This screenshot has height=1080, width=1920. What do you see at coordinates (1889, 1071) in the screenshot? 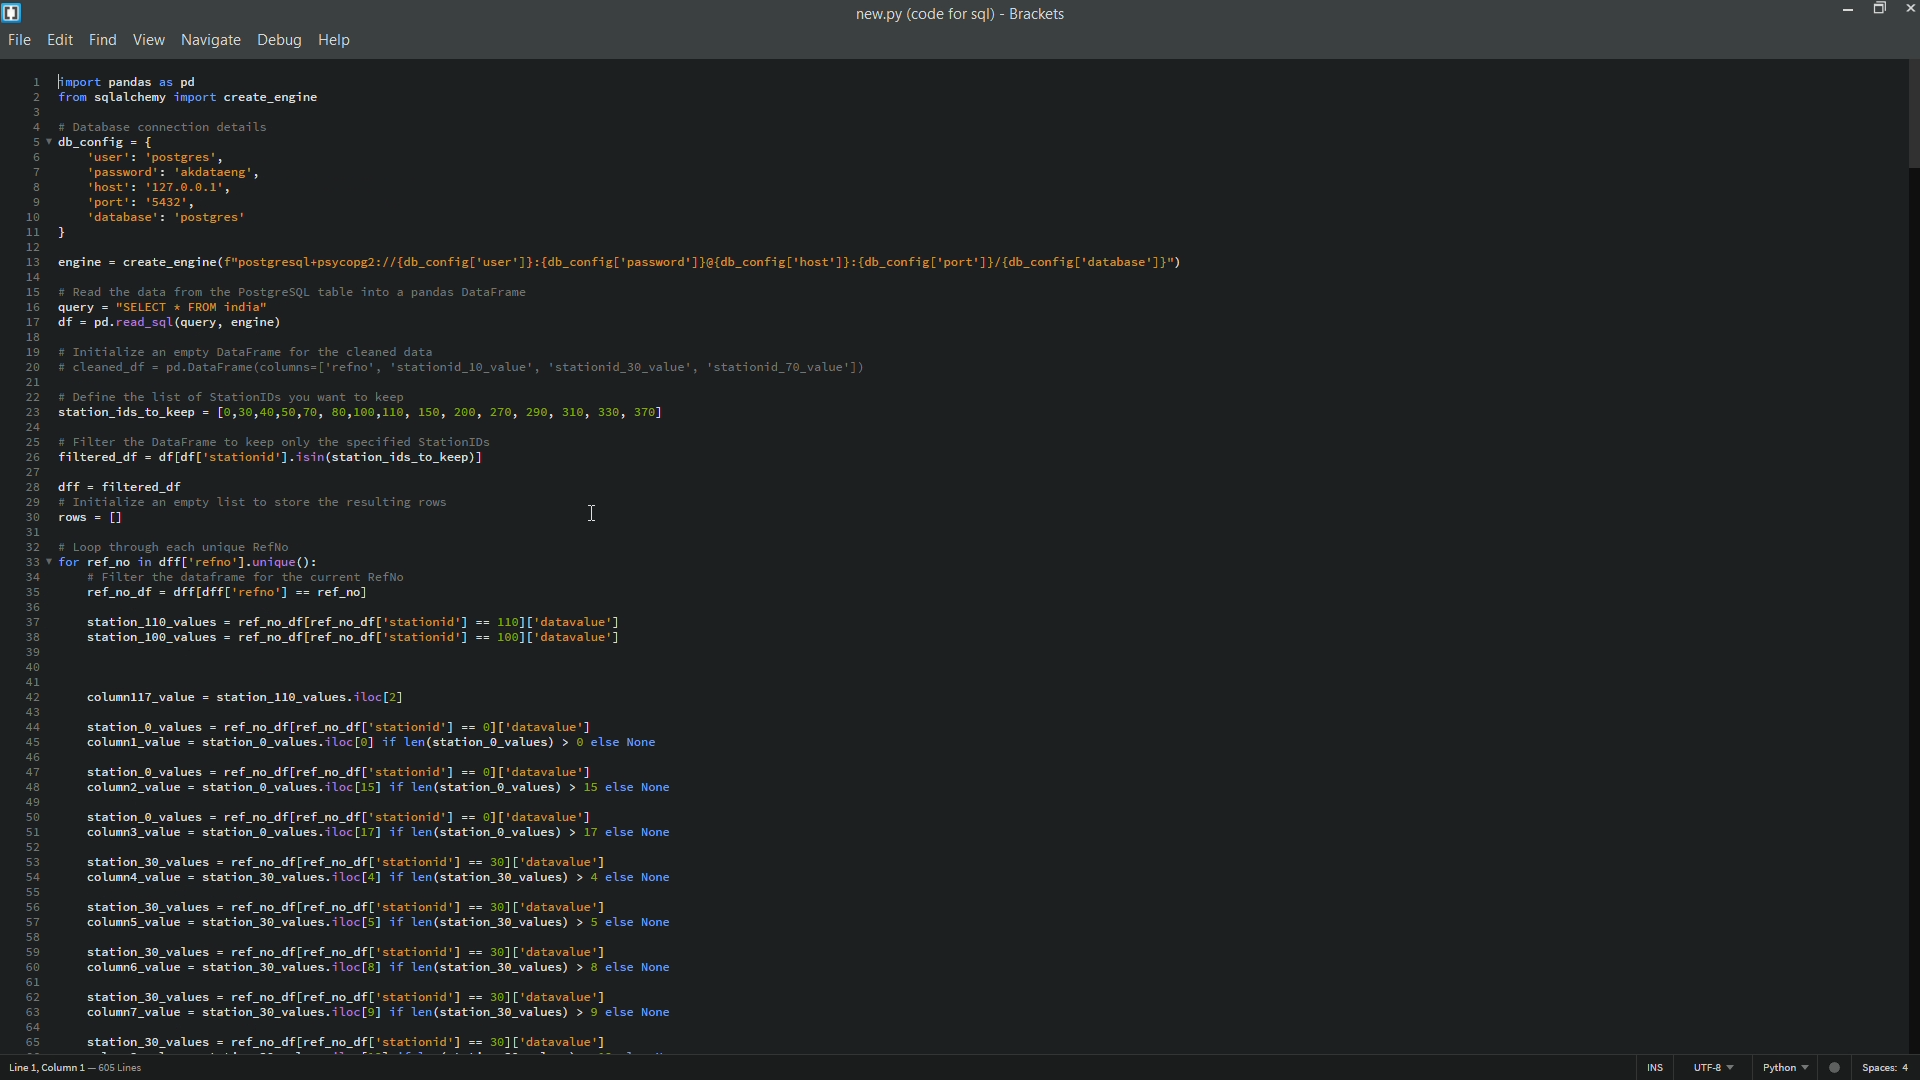
I see `spaces` at bounding box center [1889, 1071].